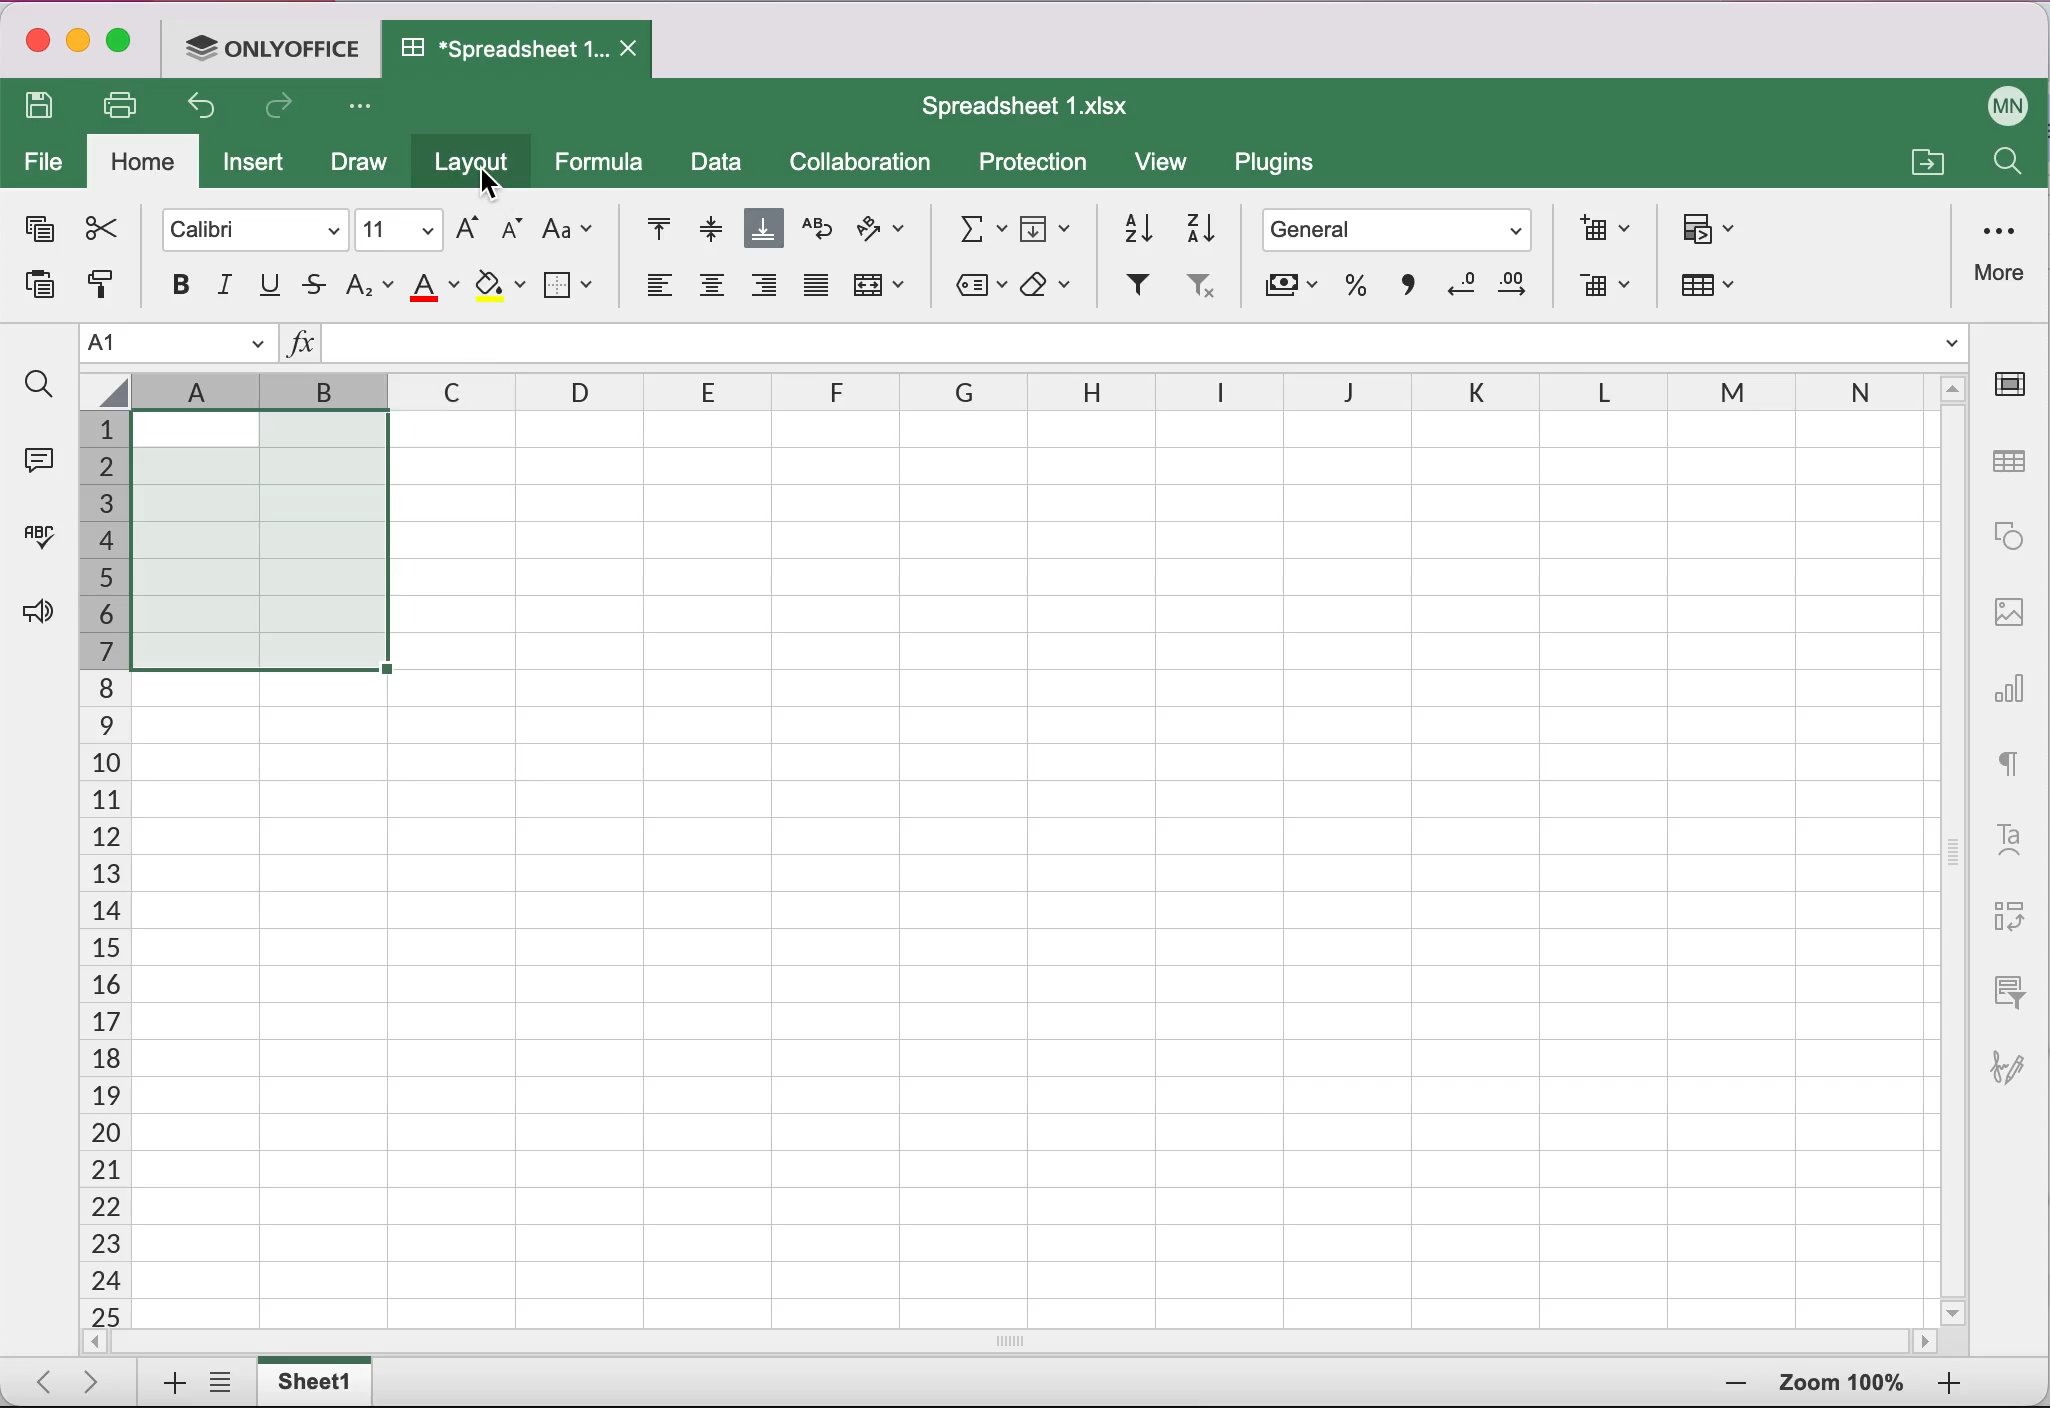 The width and height of the screenshot is (2050, 1408). I want to click on text, so click(2010, 759).